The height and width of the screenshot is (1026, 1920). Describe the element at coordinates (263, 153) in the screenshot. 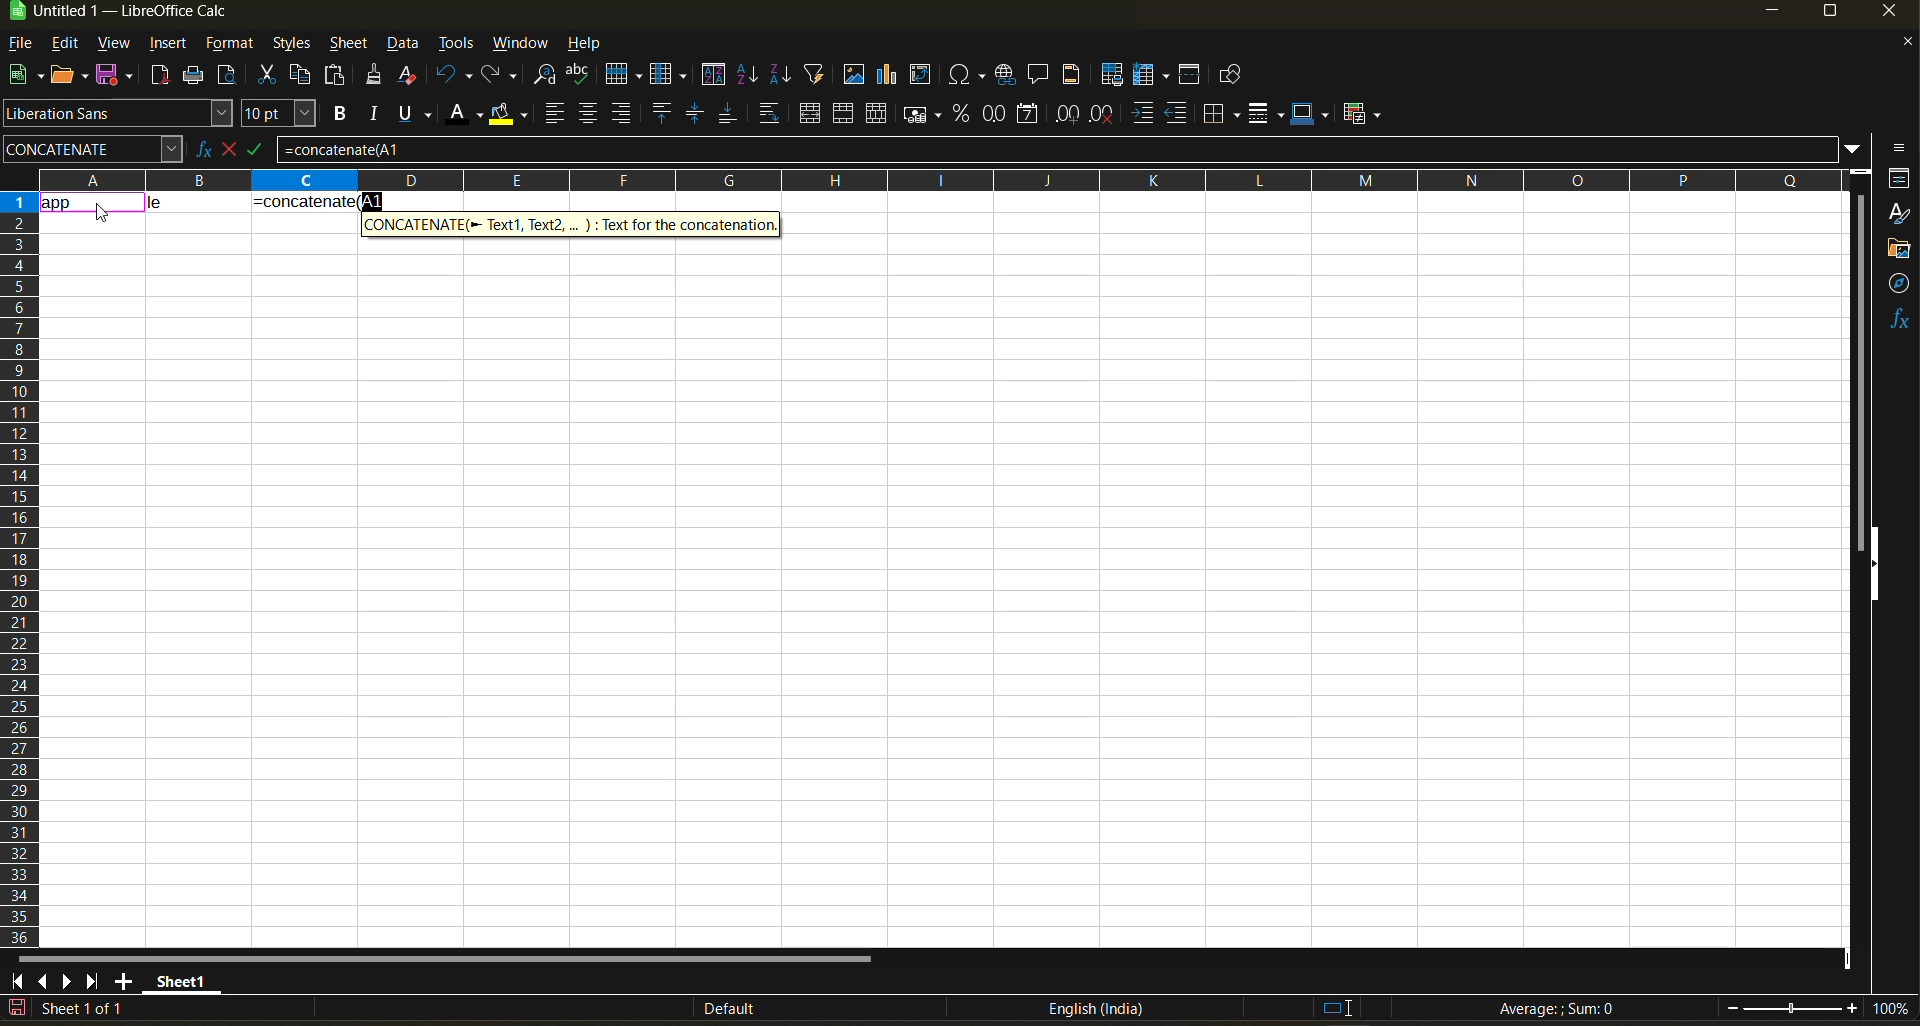

I see `formula` at that location.